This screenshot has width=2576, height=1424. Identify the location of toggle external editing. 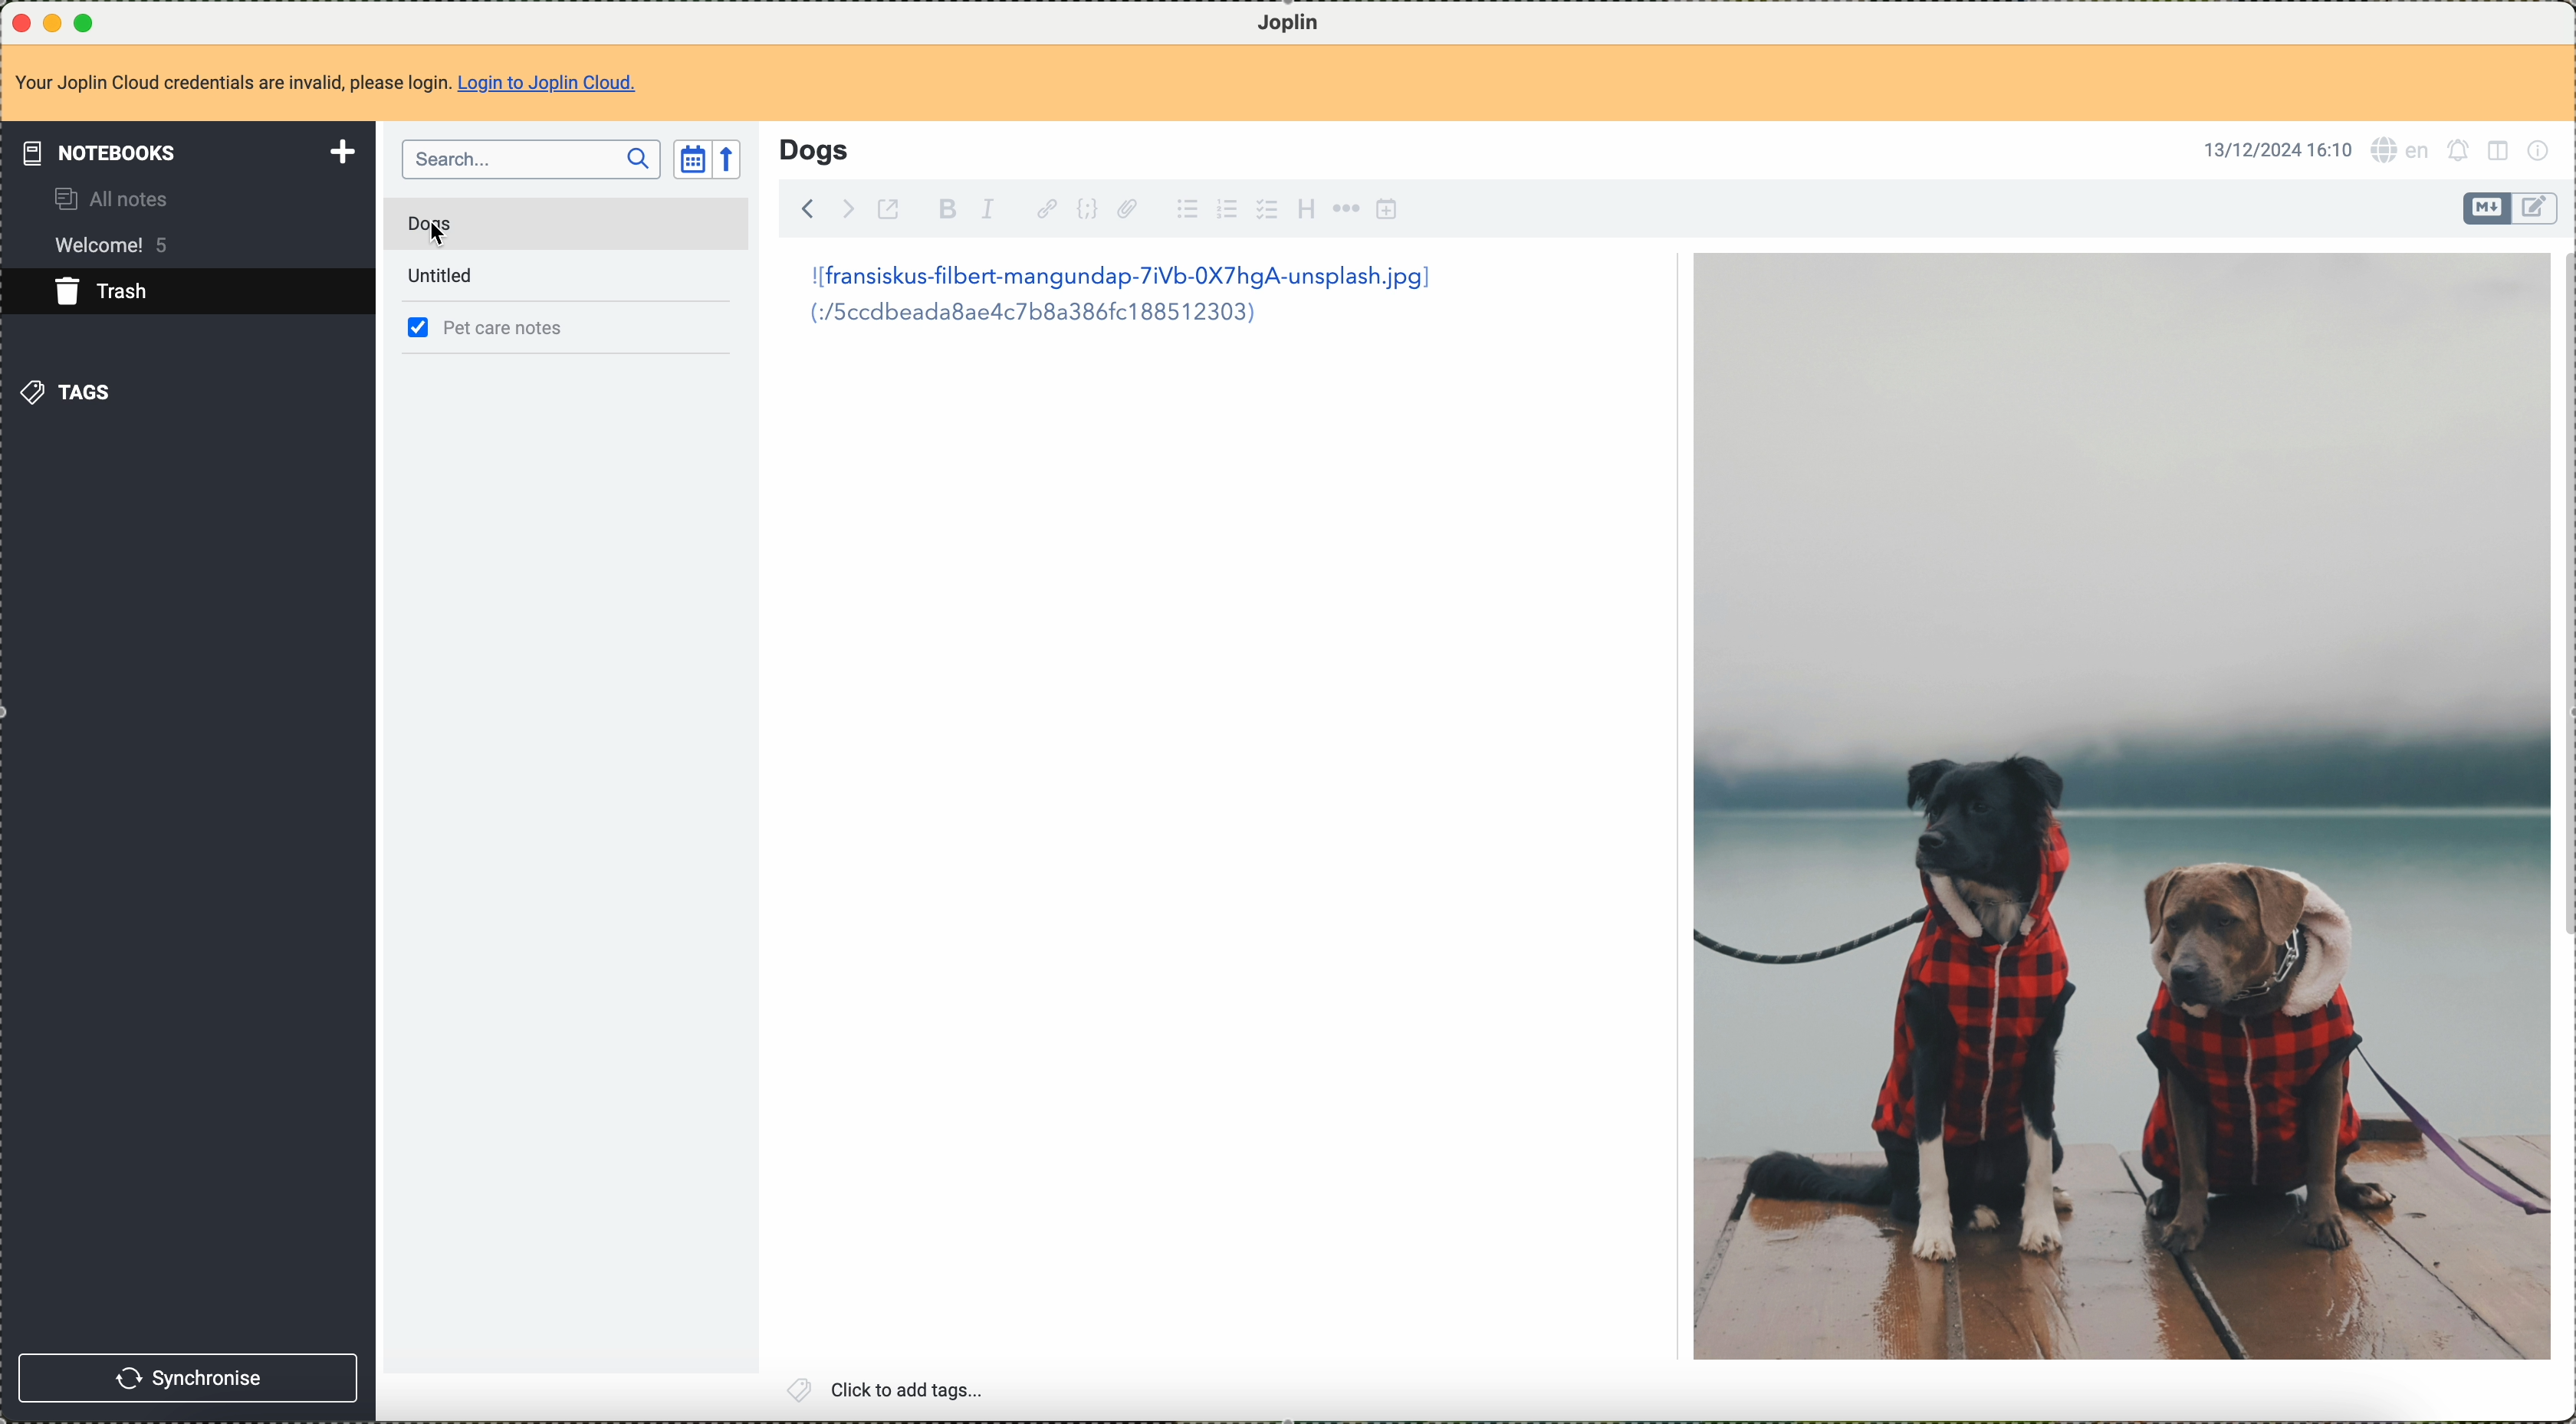
(895, 209).